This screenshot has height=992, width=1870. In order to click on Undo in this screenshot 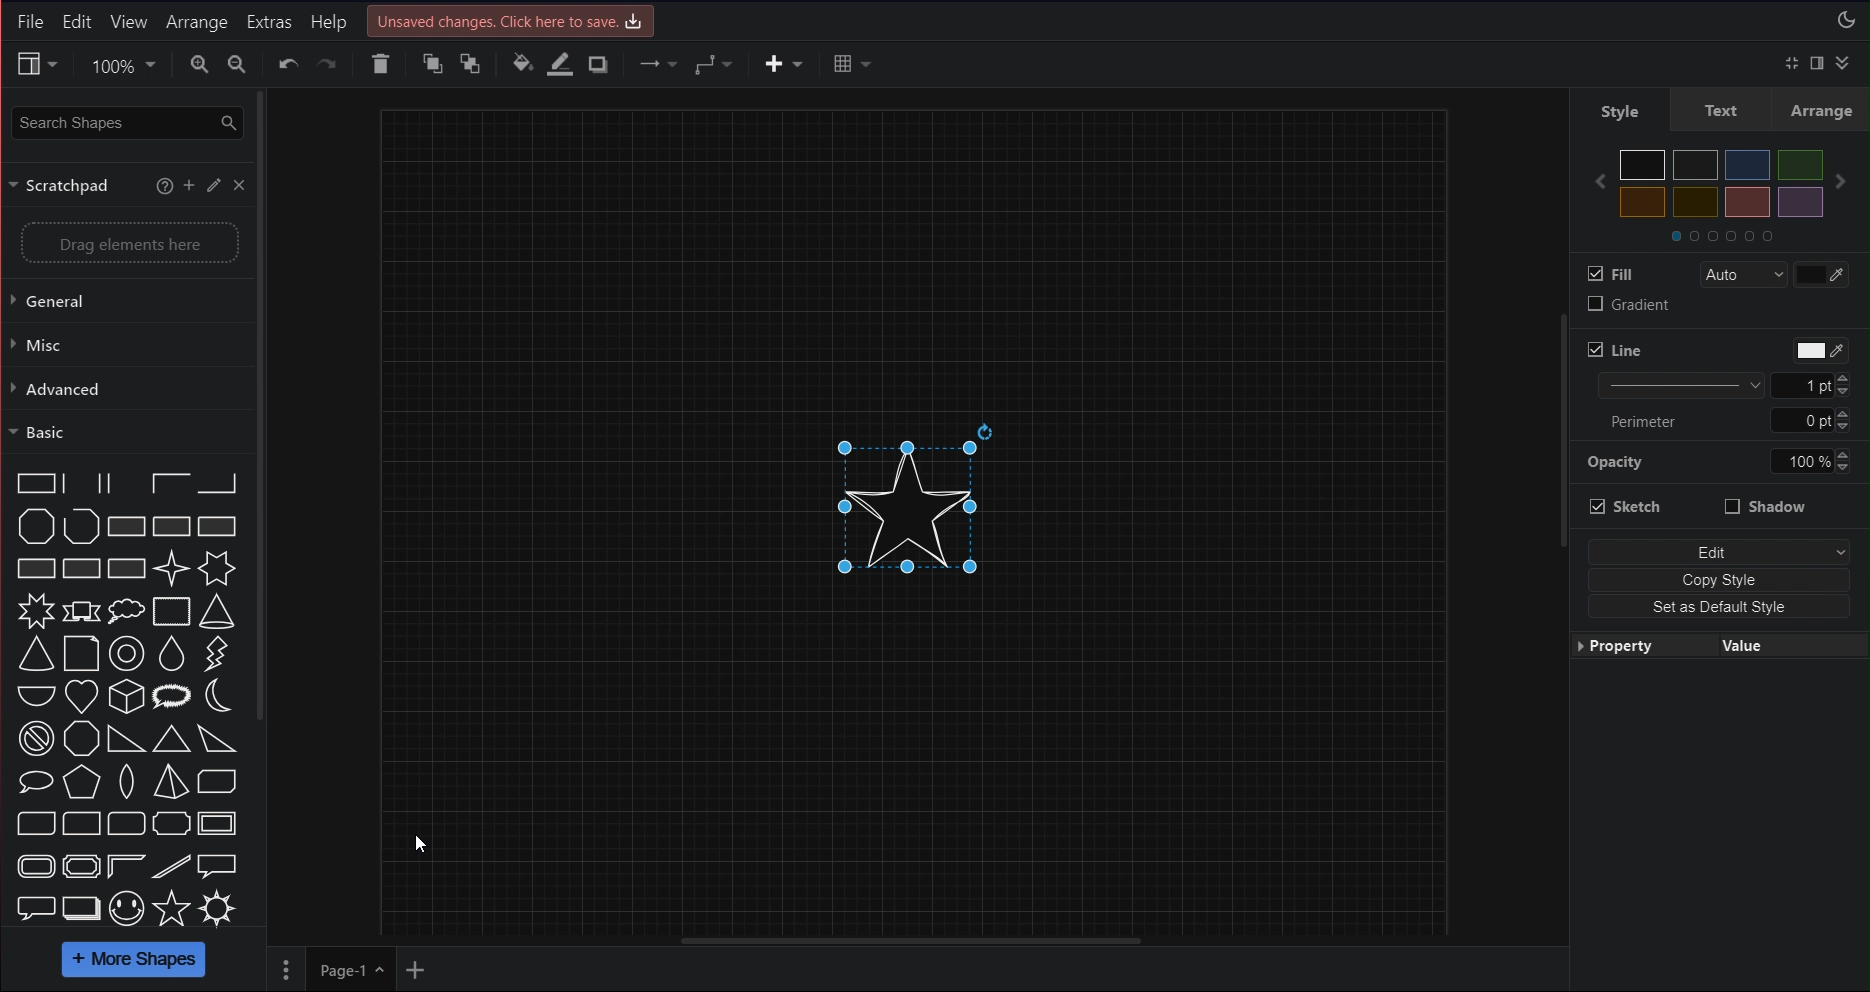, I will do `click(288, 64)`.